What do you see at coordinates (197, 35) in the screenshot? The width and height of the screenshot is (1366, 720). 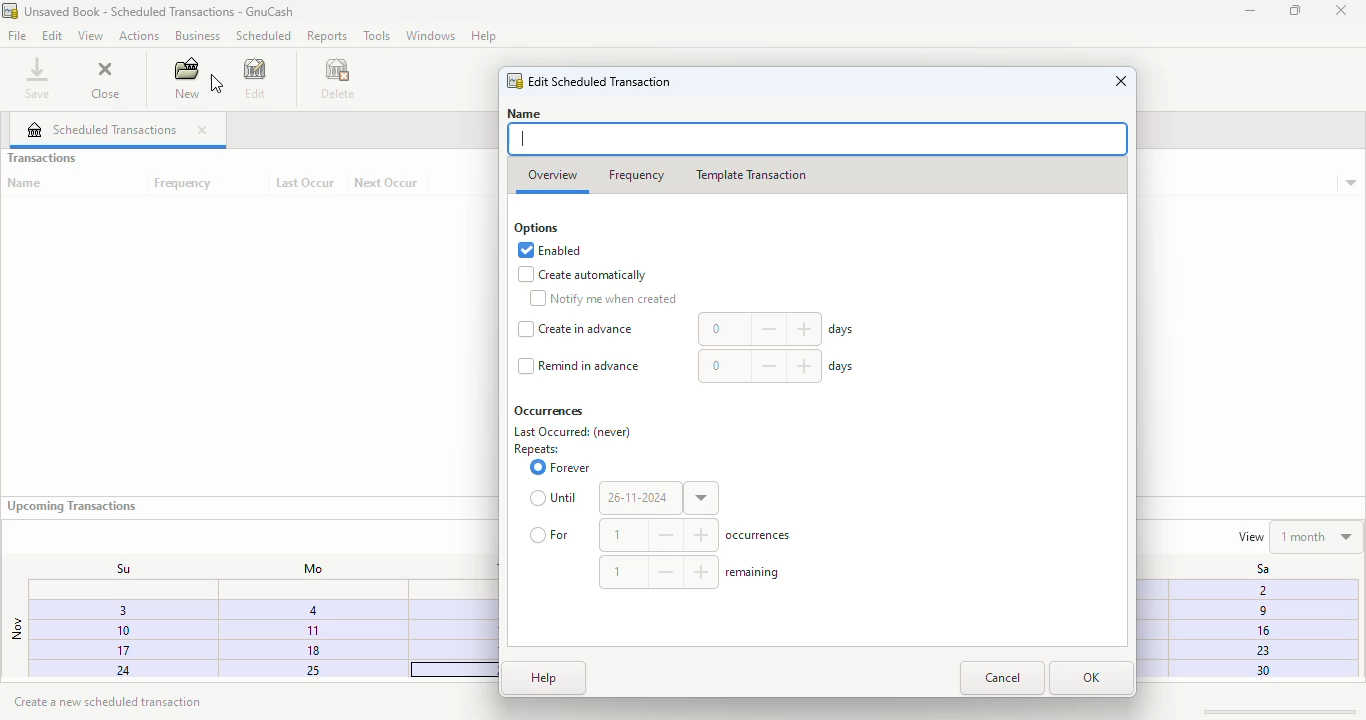 I see `business` at bounding box center [197, 35].